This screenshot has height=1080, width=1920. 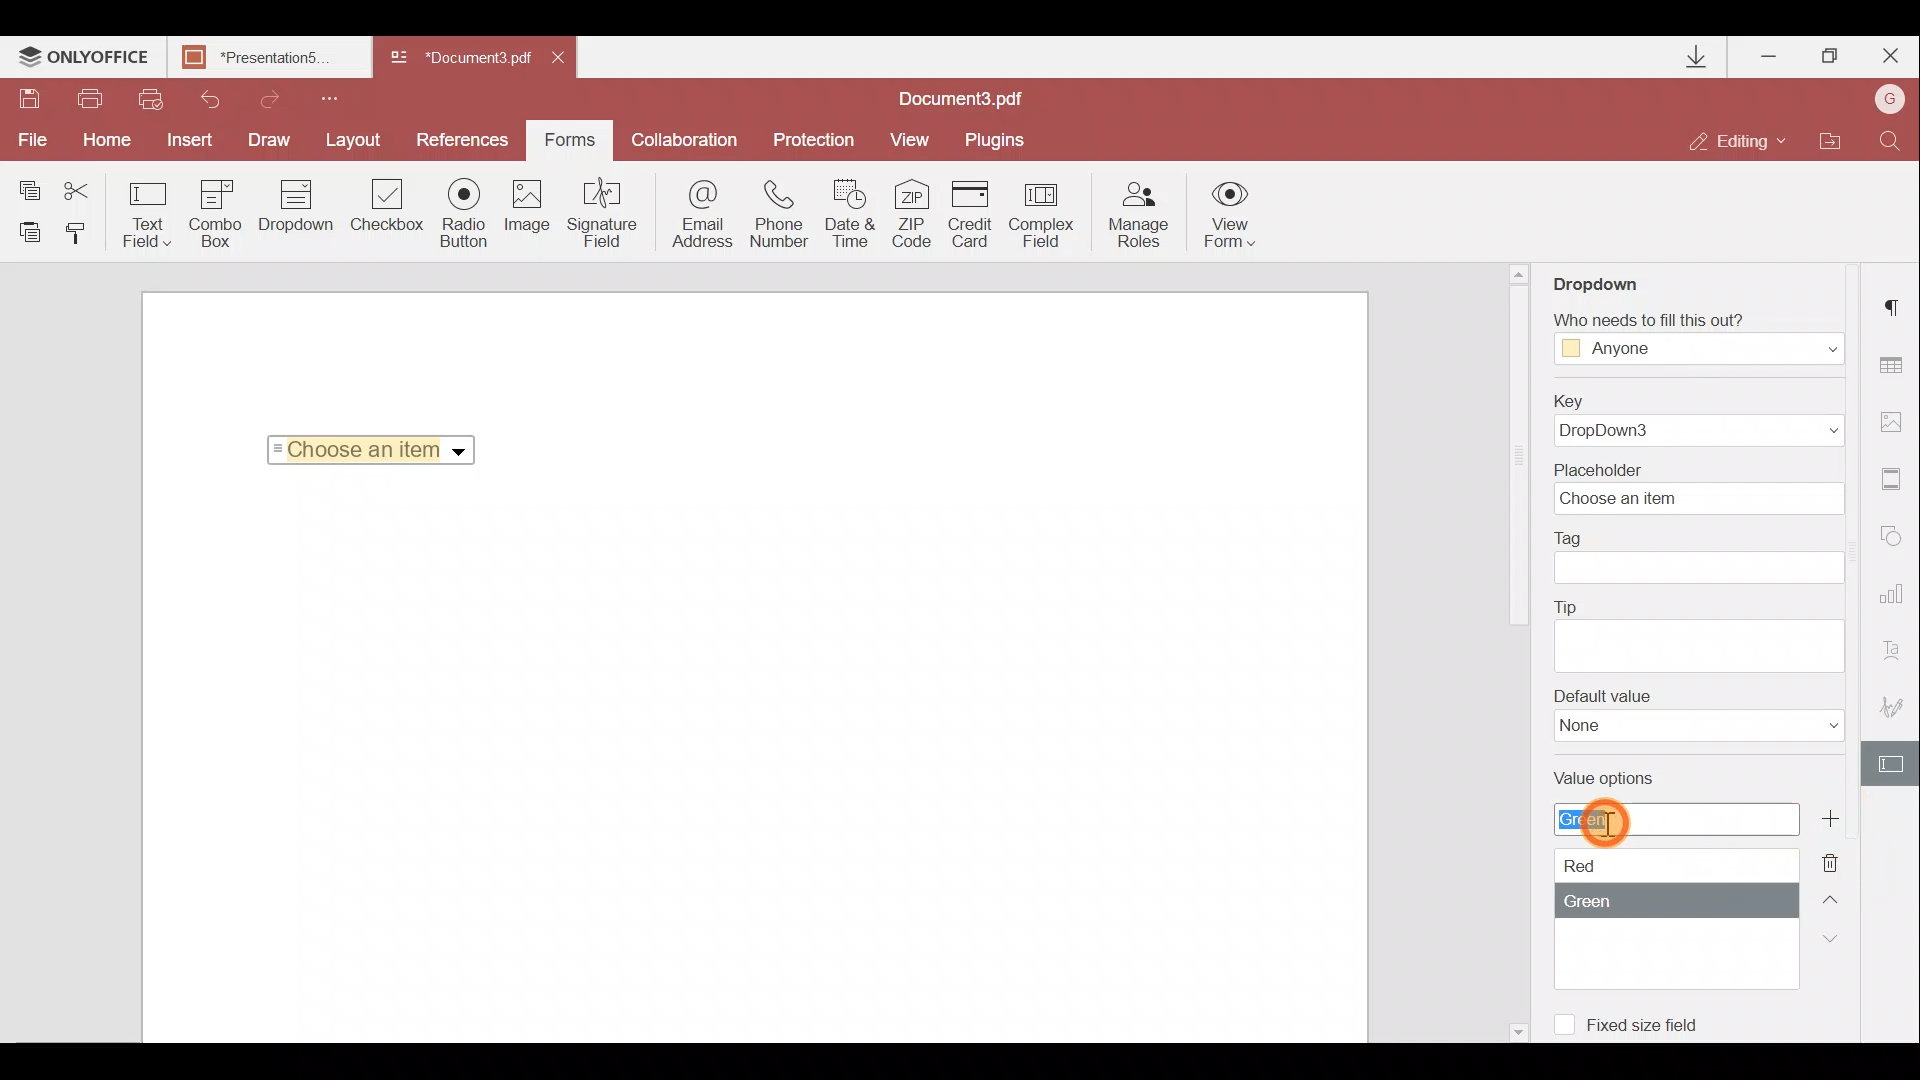 I want to click on Print file, so click(x=96, y=99).